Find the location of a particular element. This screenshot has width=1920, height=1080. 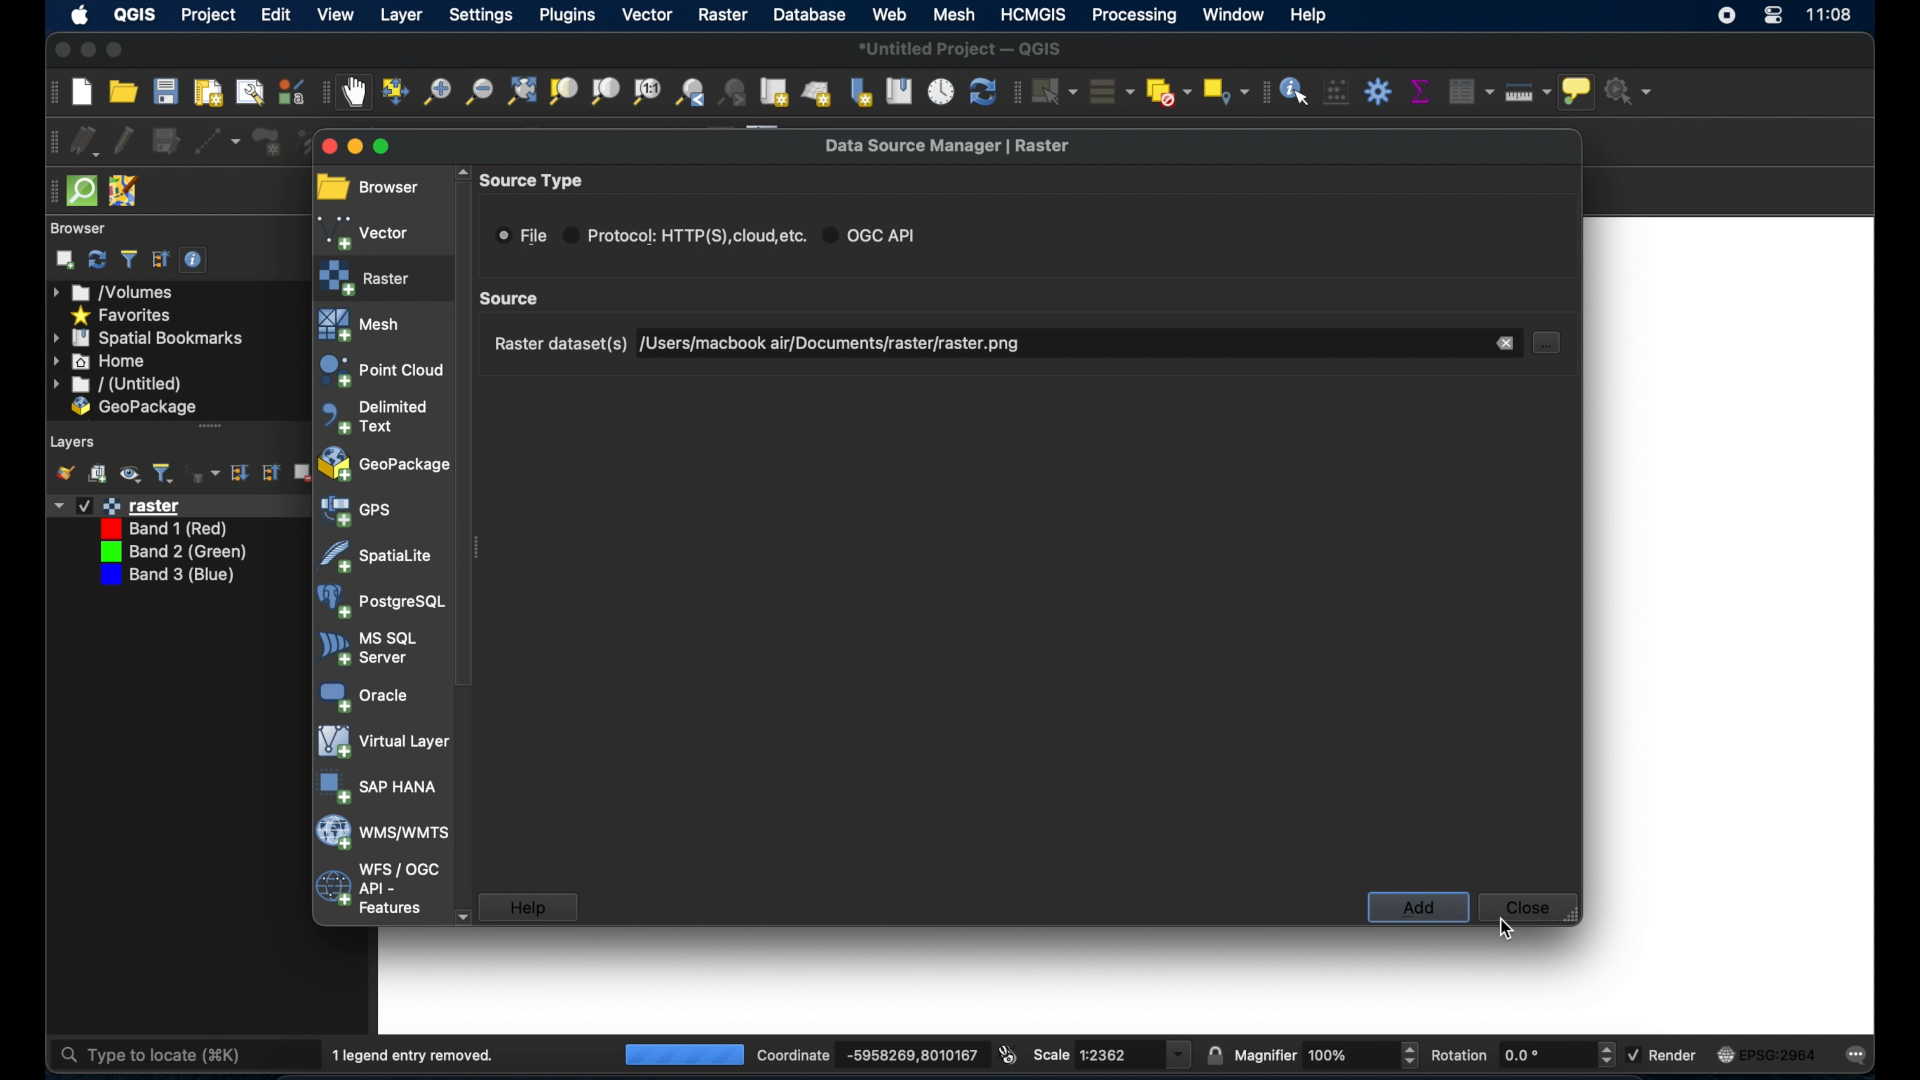

geo package is located at coordinates (133, 408).